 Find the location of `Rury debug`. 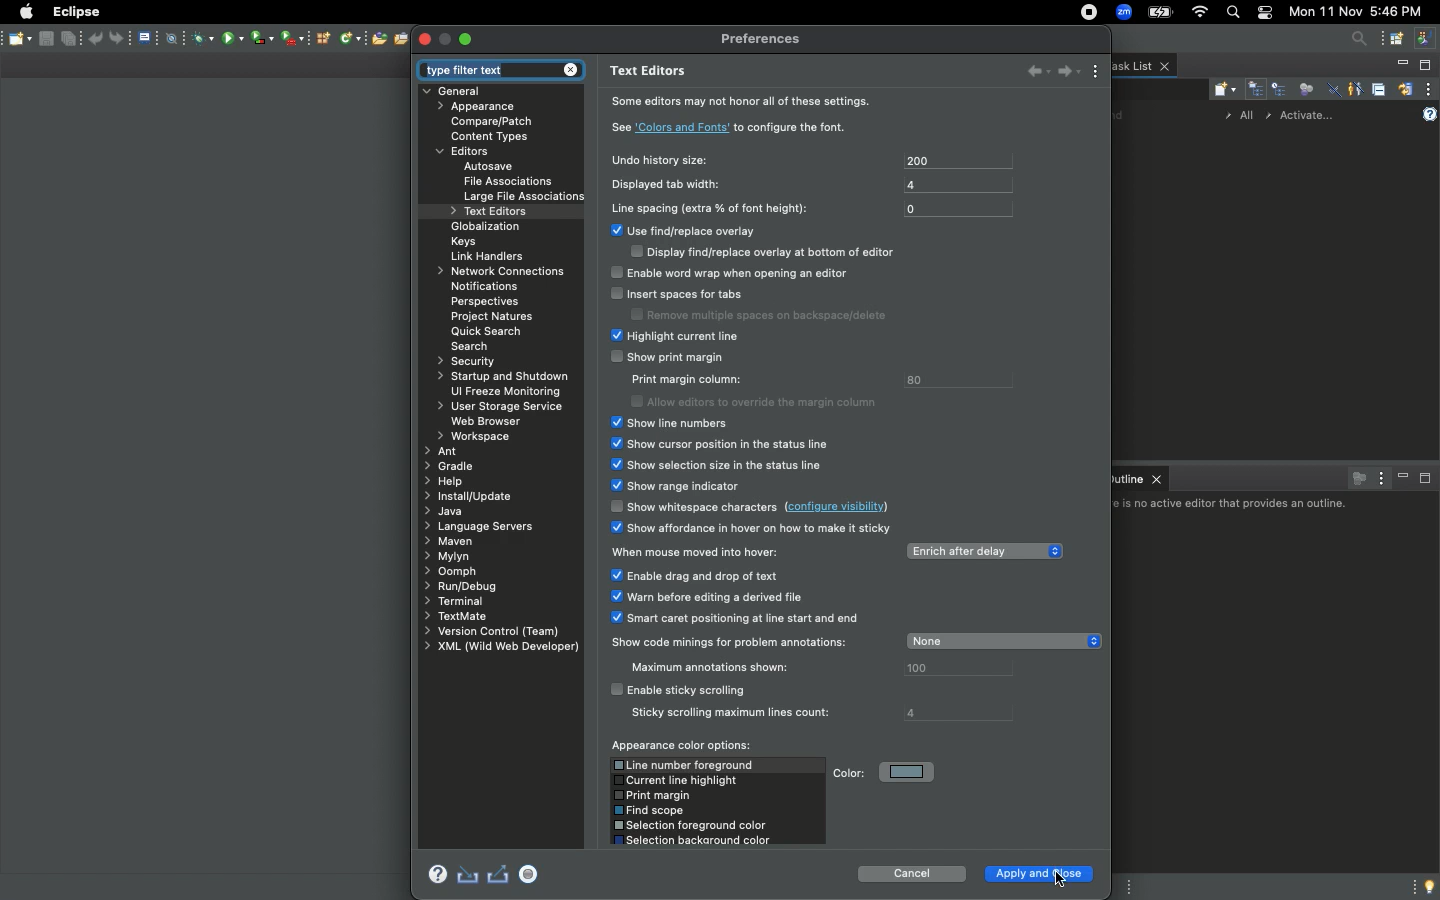

Rury debug is located at coordinates (462, 585).